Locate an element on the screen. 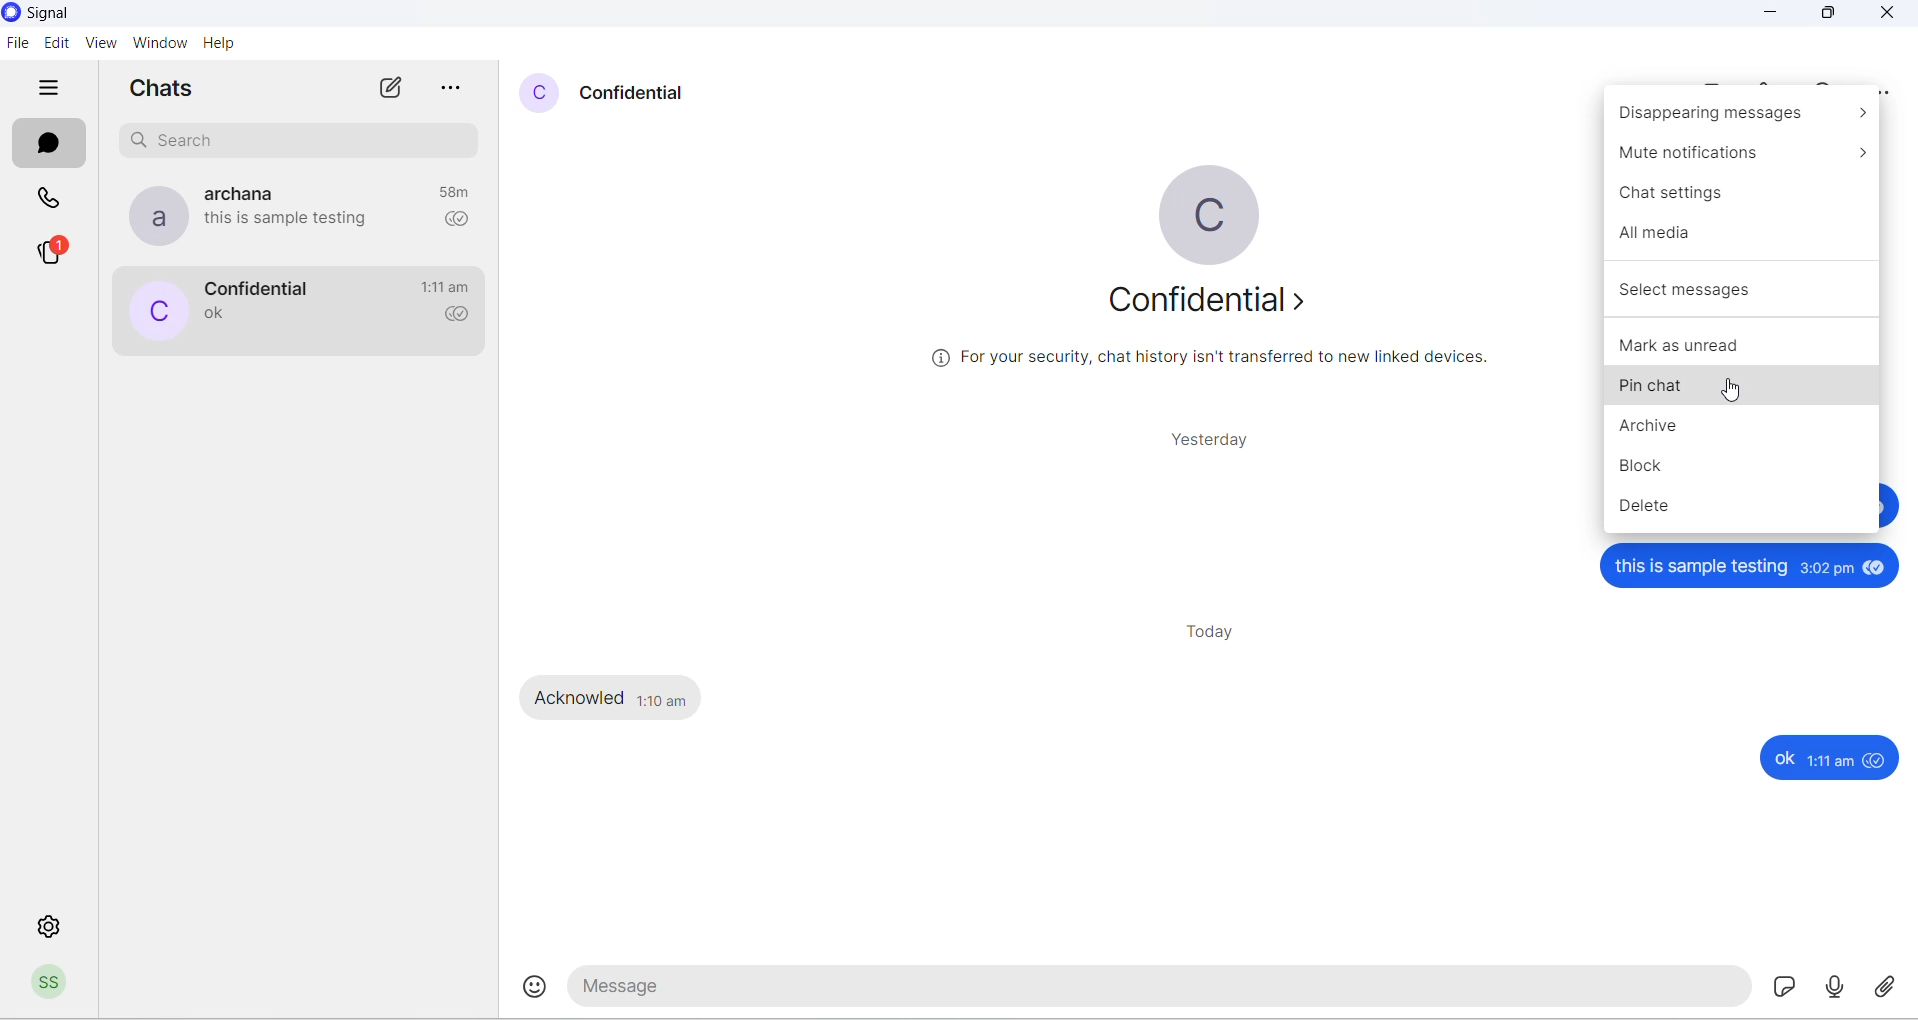 This screenshot has height=1020, width=1918. archive is located at coordinates (1742, 428).